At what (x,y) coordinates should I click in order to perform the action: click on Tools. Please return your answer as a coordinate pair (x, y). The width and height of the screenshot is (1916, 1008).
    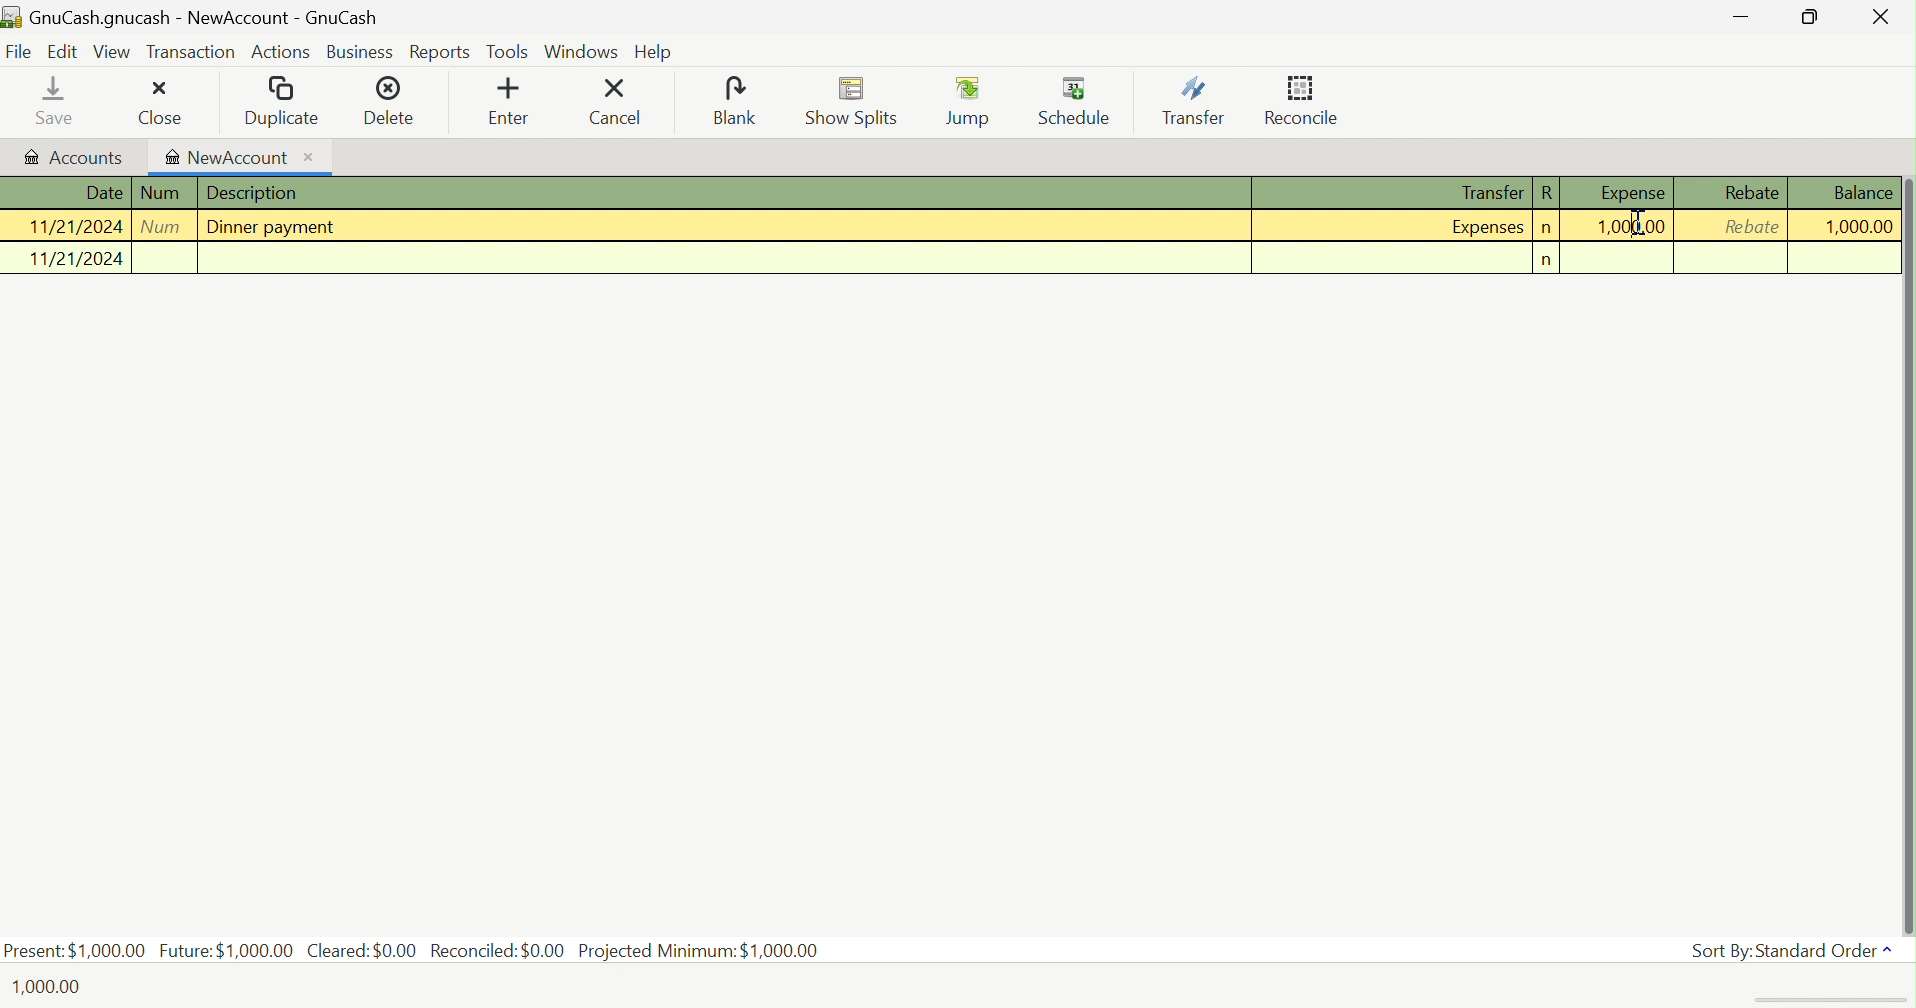
    Looking at the image, I should click on (508, 51).